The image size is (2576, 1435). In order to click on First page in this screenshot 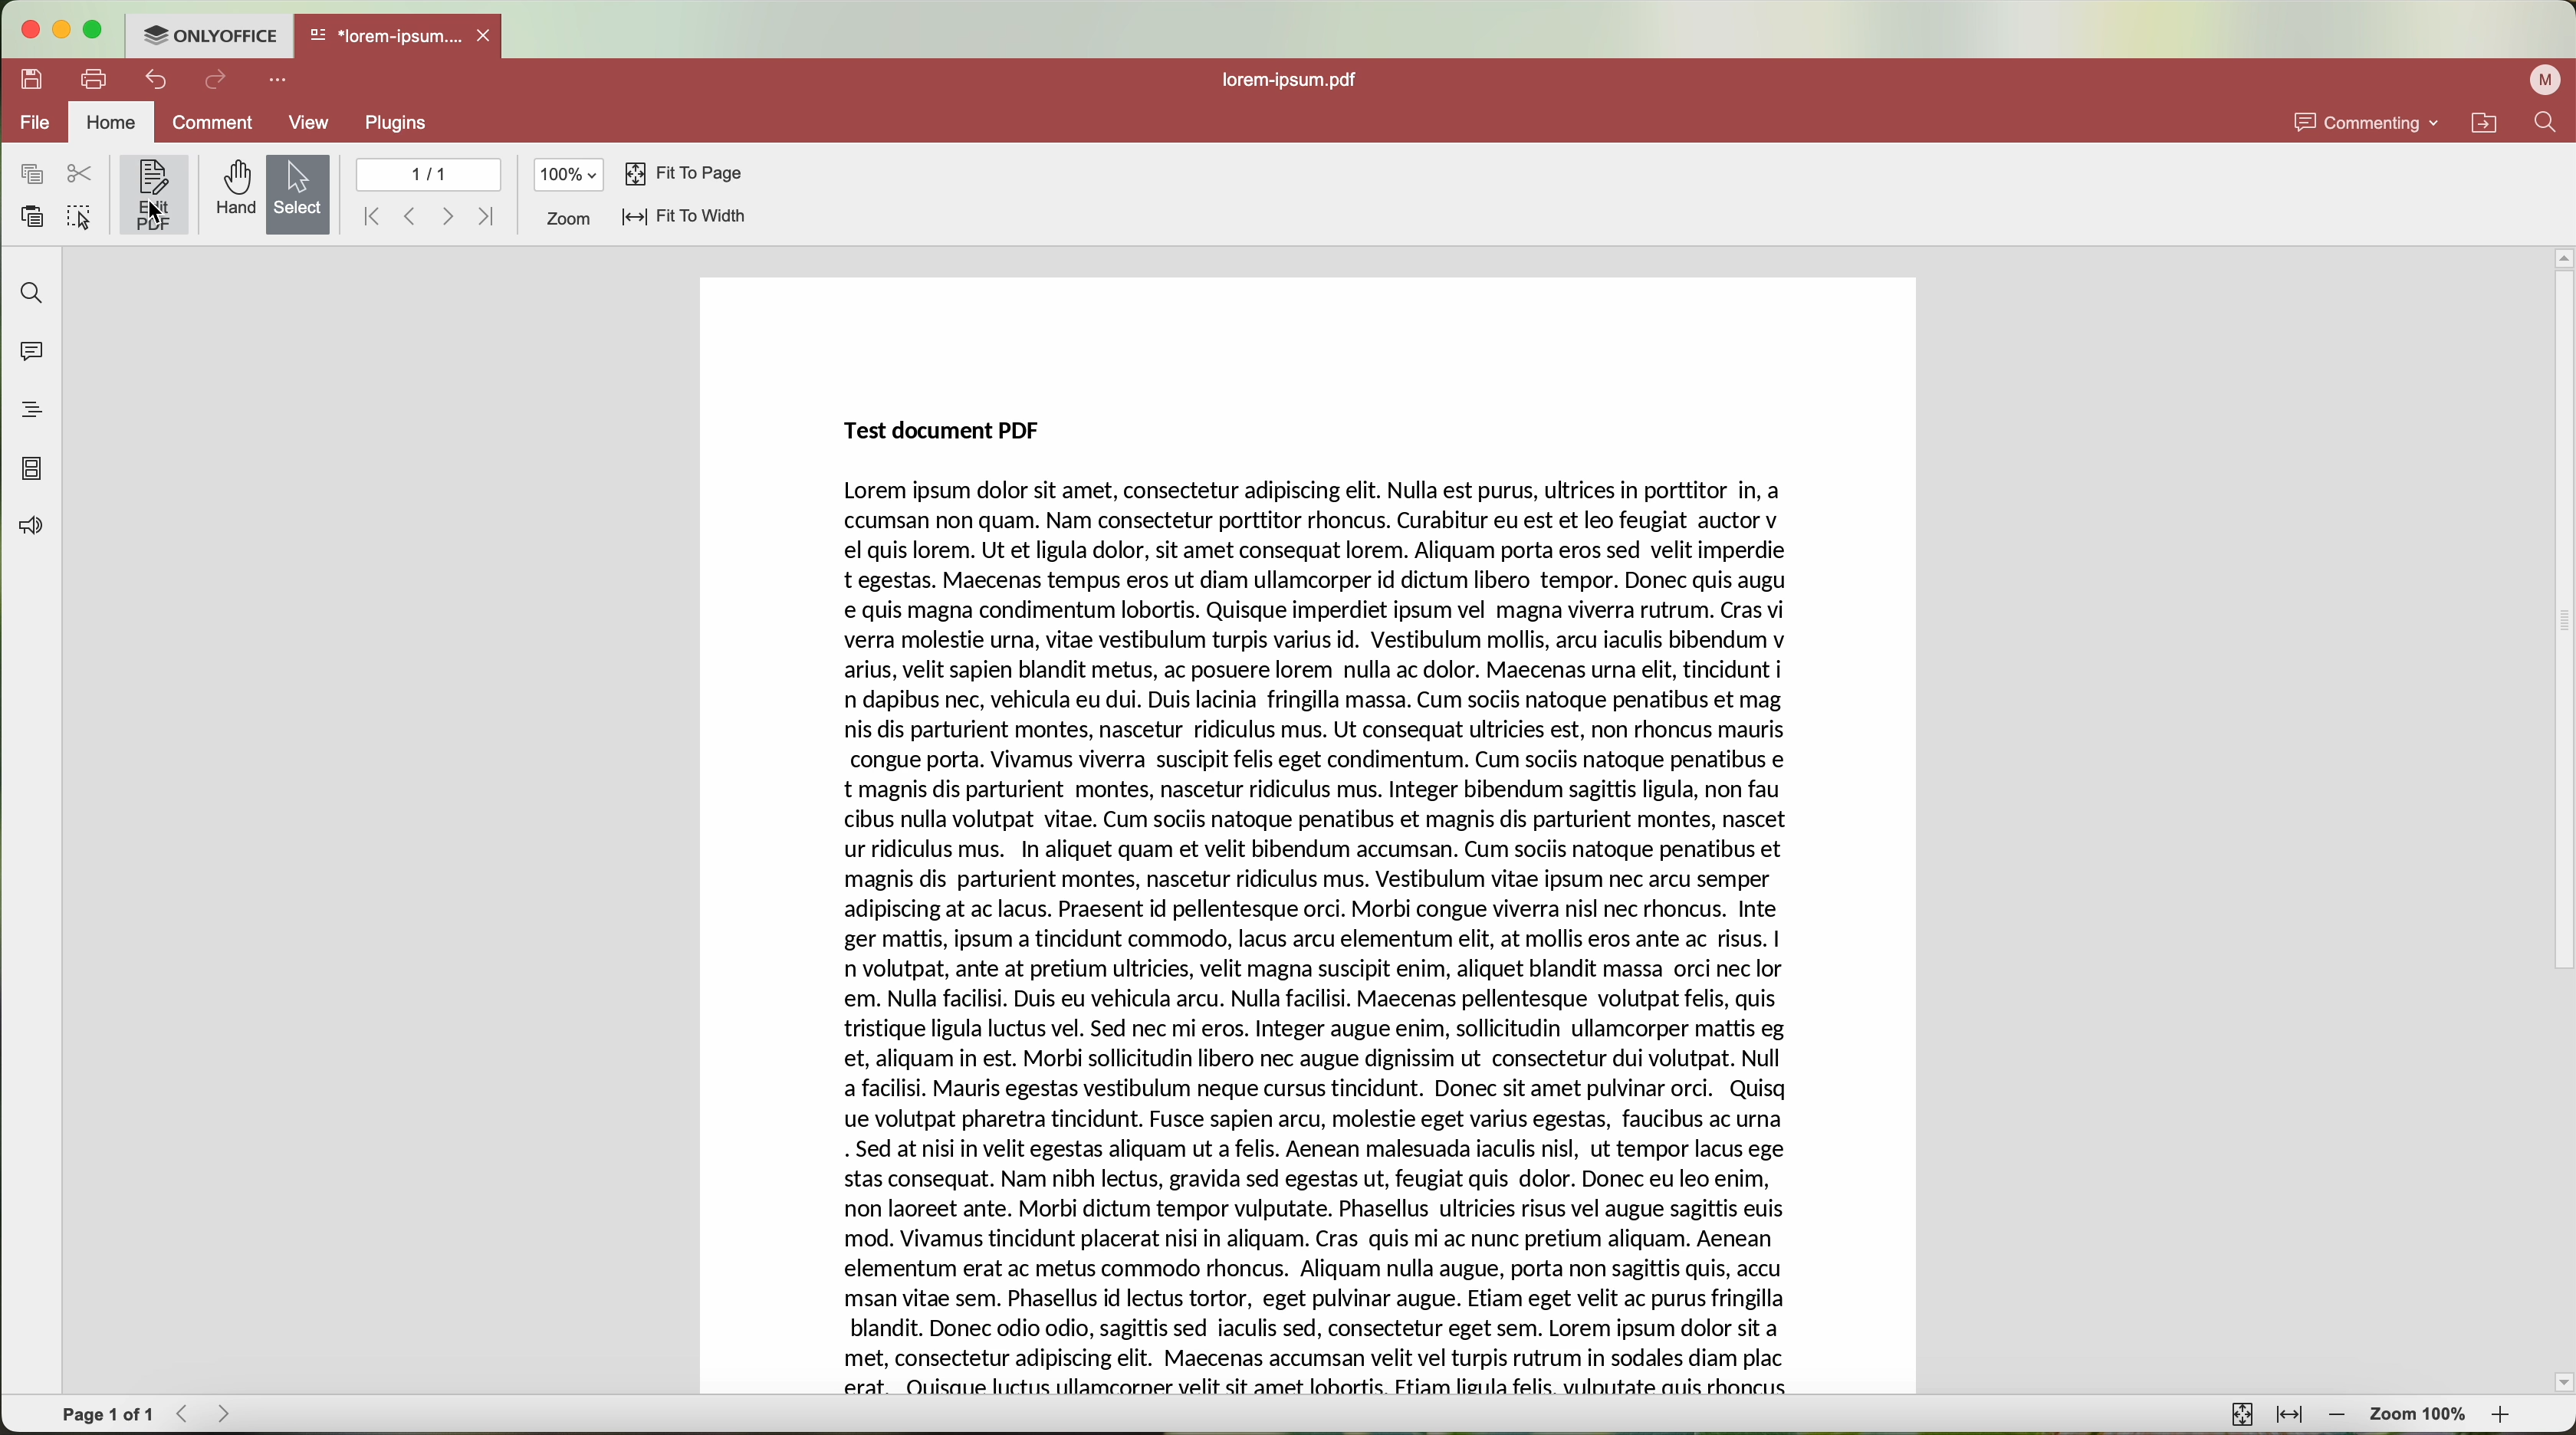, I will do `click(364, 216)`.